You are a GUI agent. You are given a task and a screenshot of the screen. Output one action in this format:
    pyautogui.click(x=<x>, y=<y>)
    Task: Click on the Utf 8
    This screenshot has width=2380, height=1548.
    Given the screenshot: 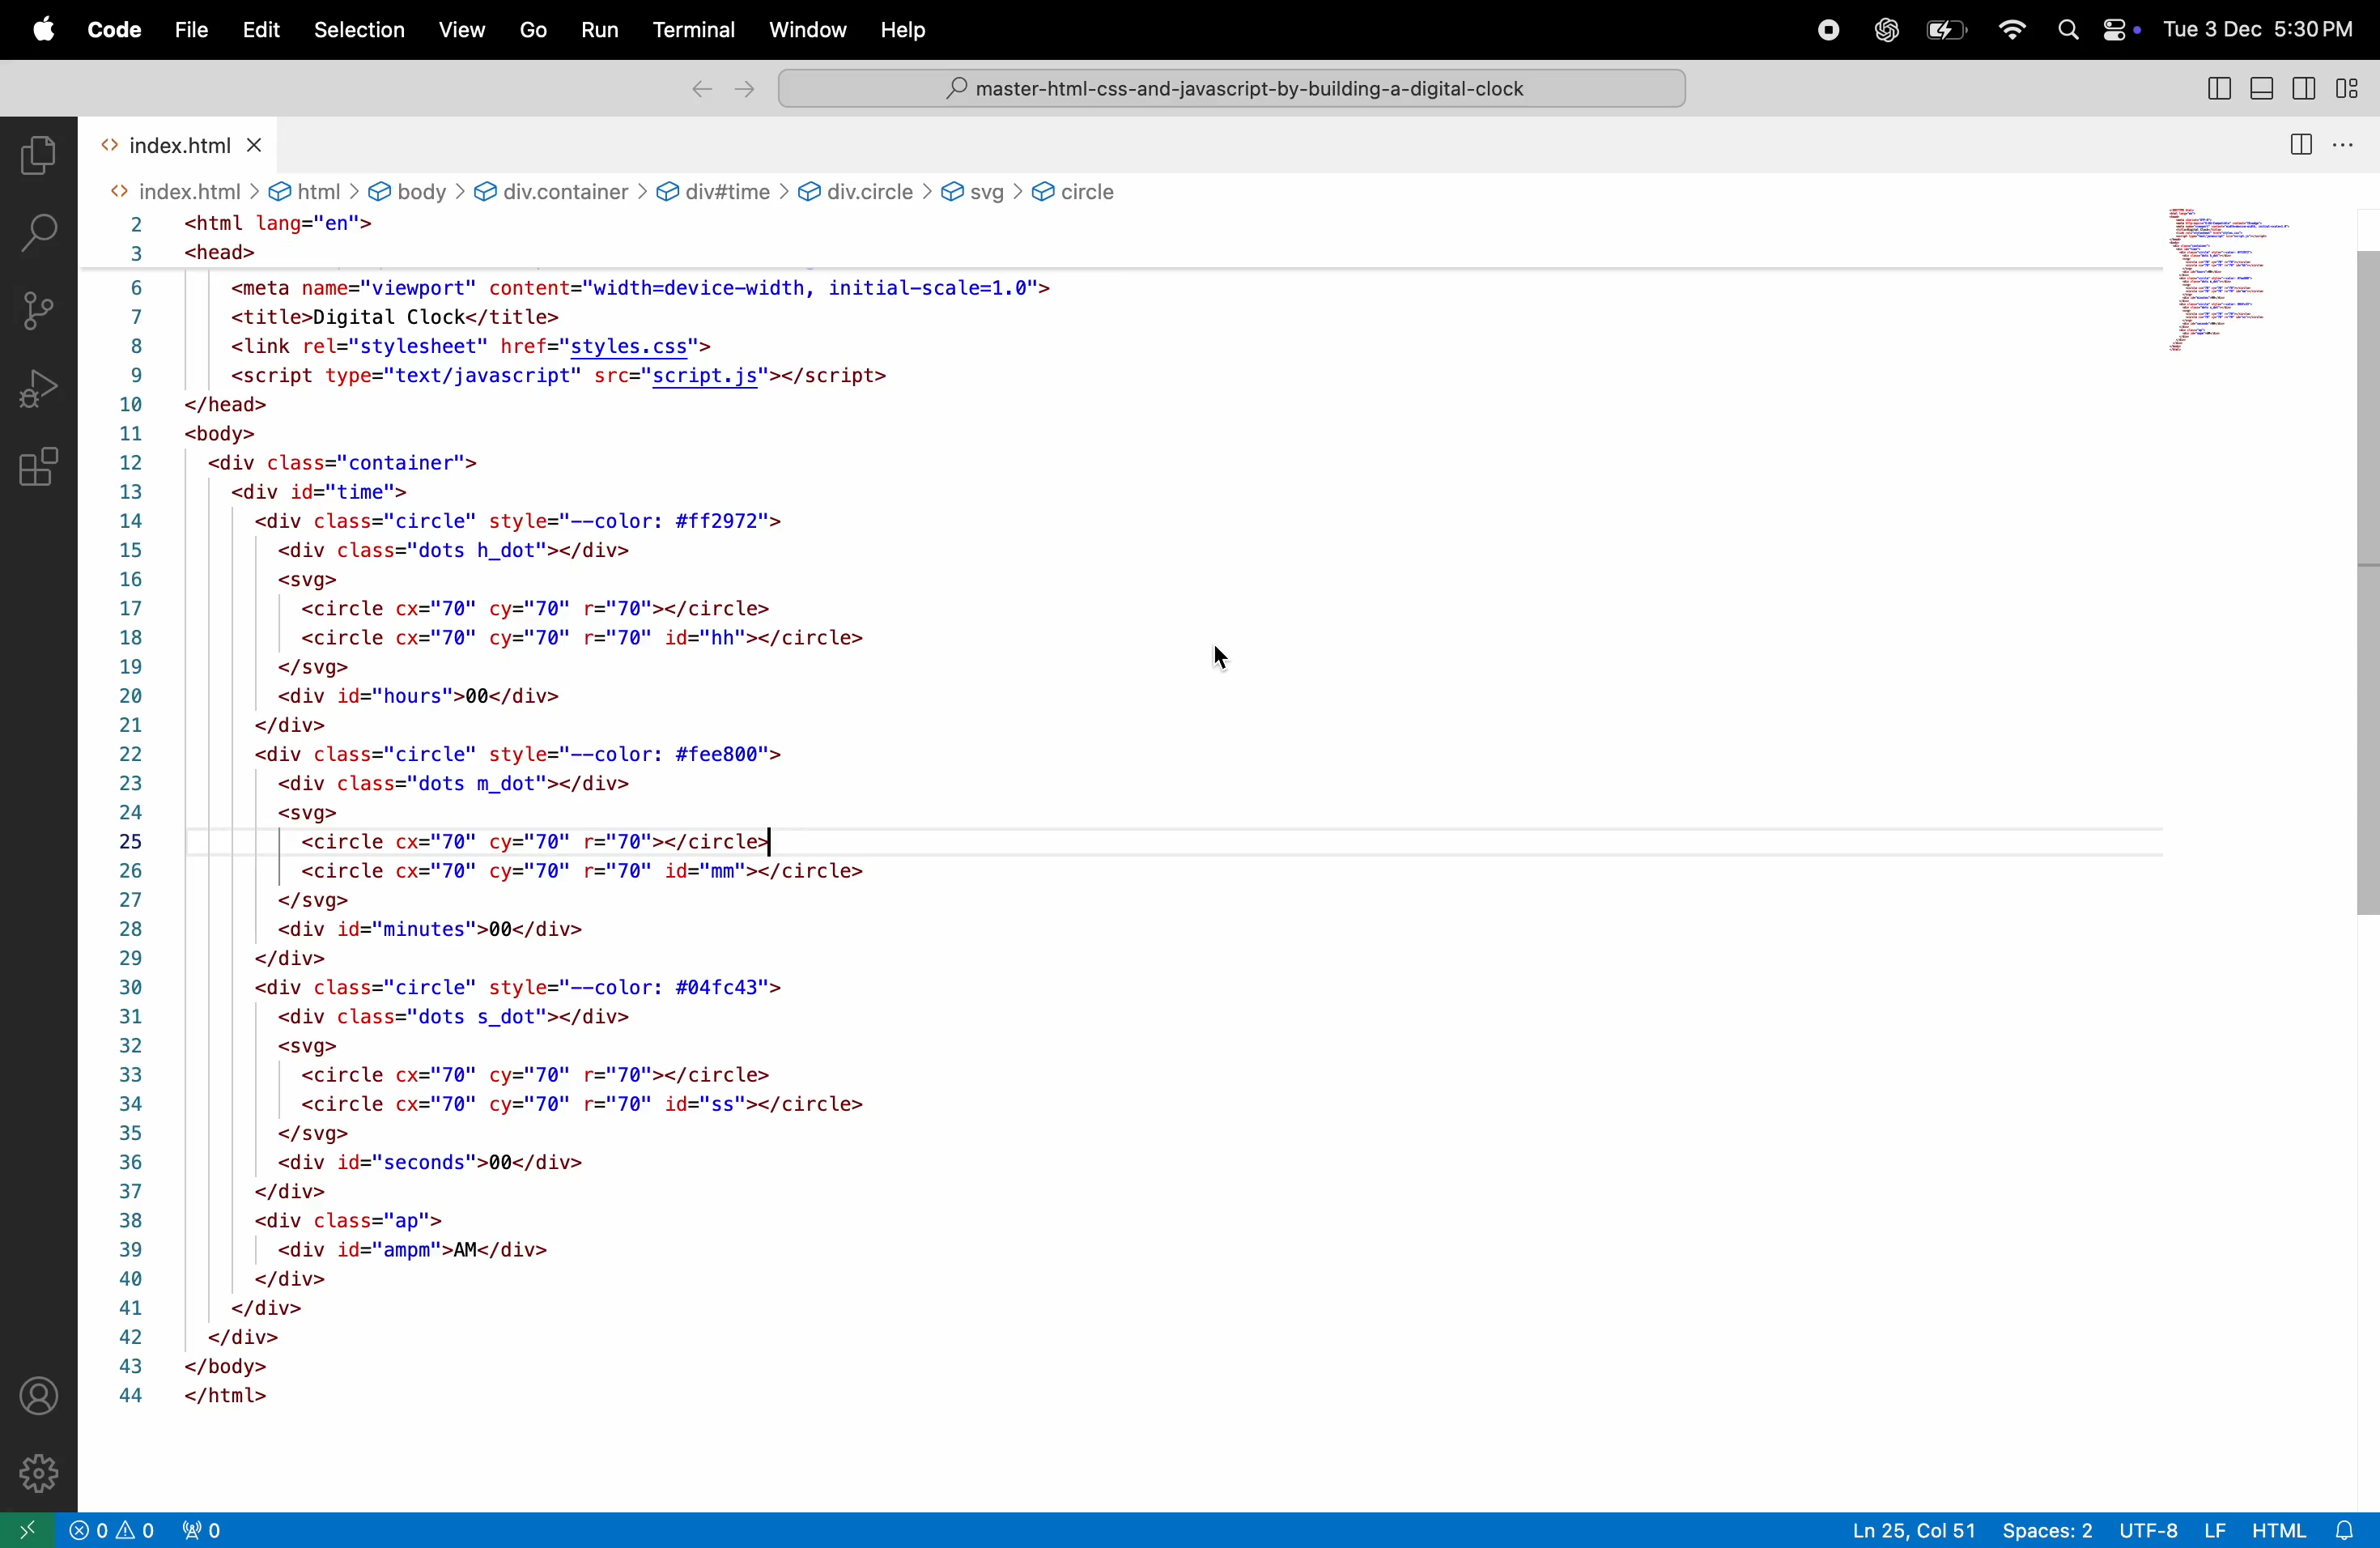 What is the action you would take?
    pyautogui.click(x=2172, y=1527)
    